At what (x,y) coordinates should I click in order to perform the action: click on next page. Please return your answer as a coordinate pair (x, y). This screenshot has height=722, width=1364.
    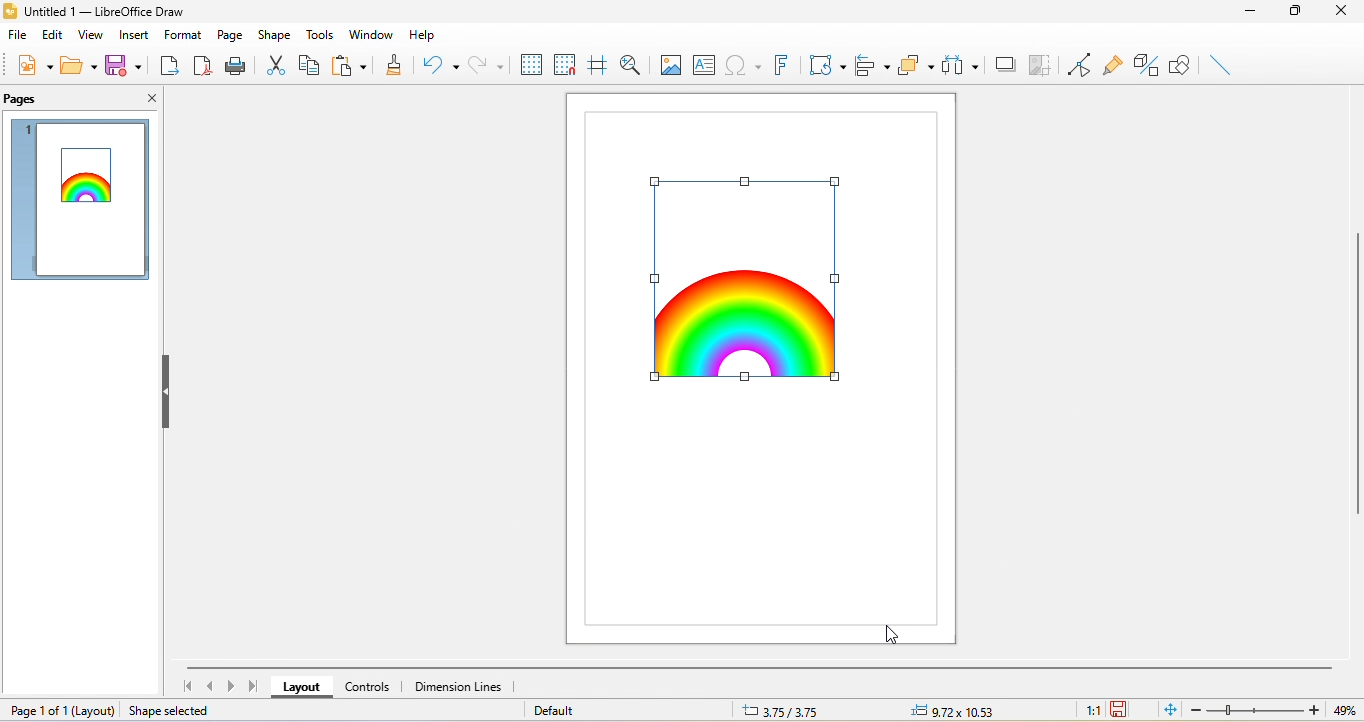
    Looking at the image, I should click on (231, 688).